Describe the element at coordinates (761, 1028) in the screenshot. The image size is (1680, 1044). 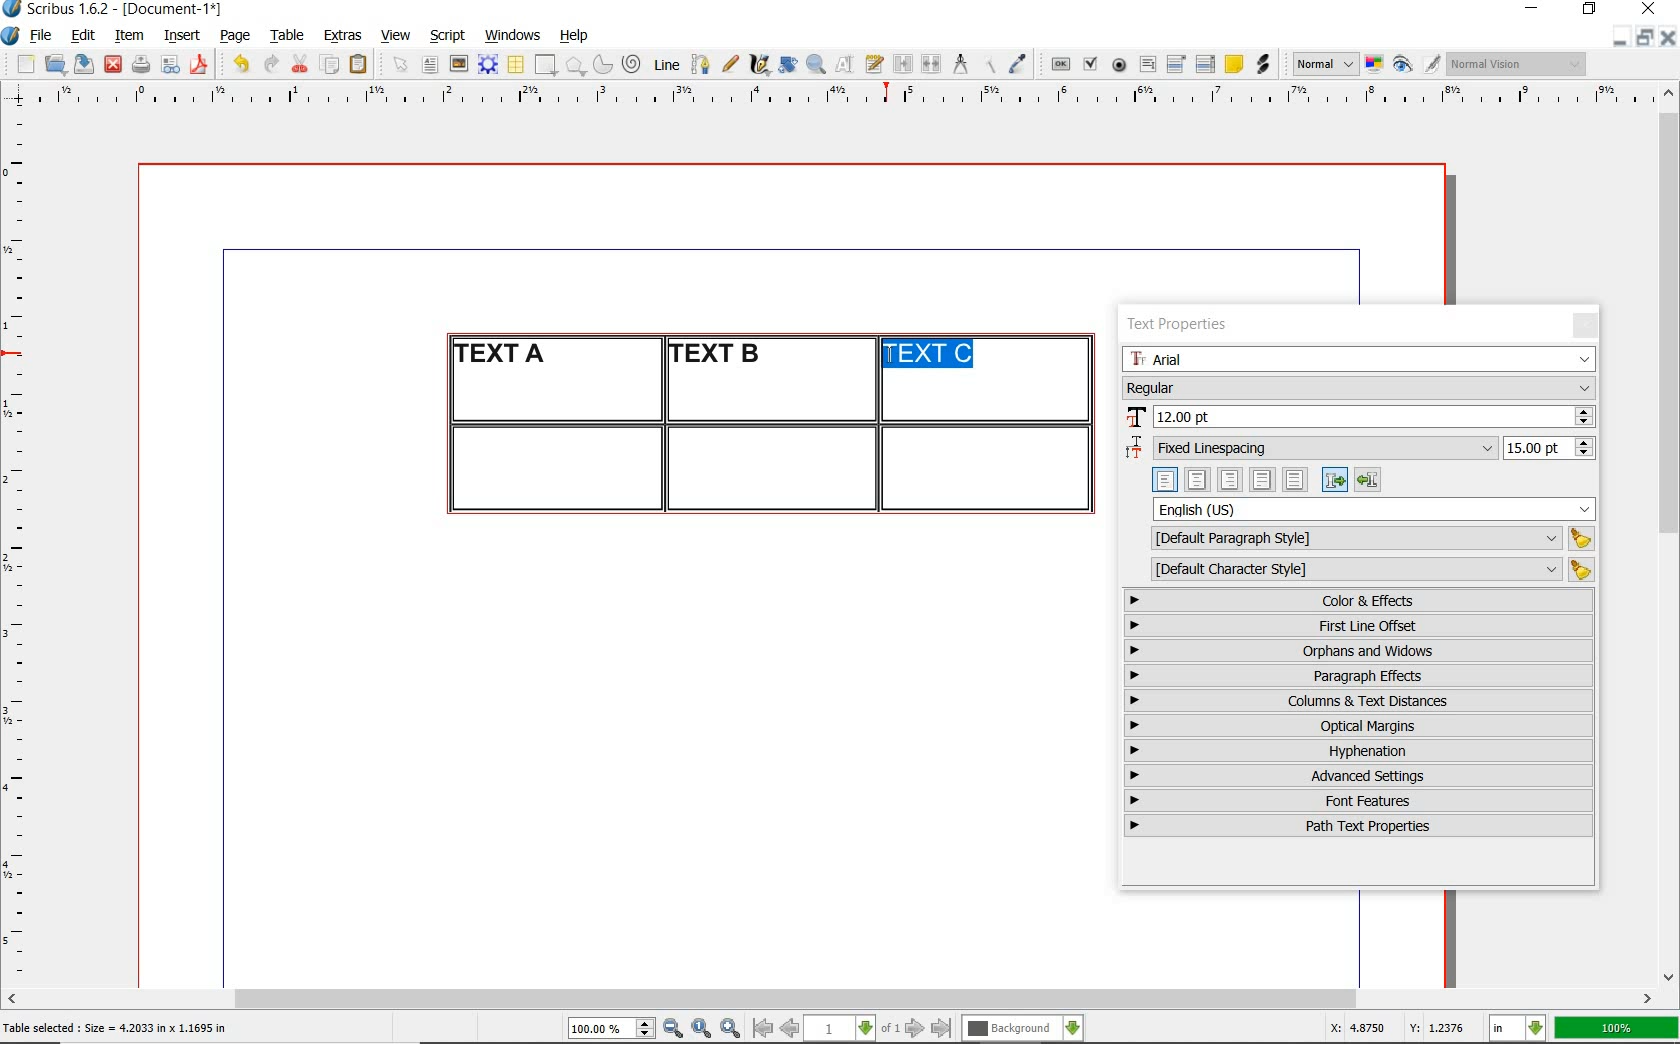
I see `go to first page` at that location.